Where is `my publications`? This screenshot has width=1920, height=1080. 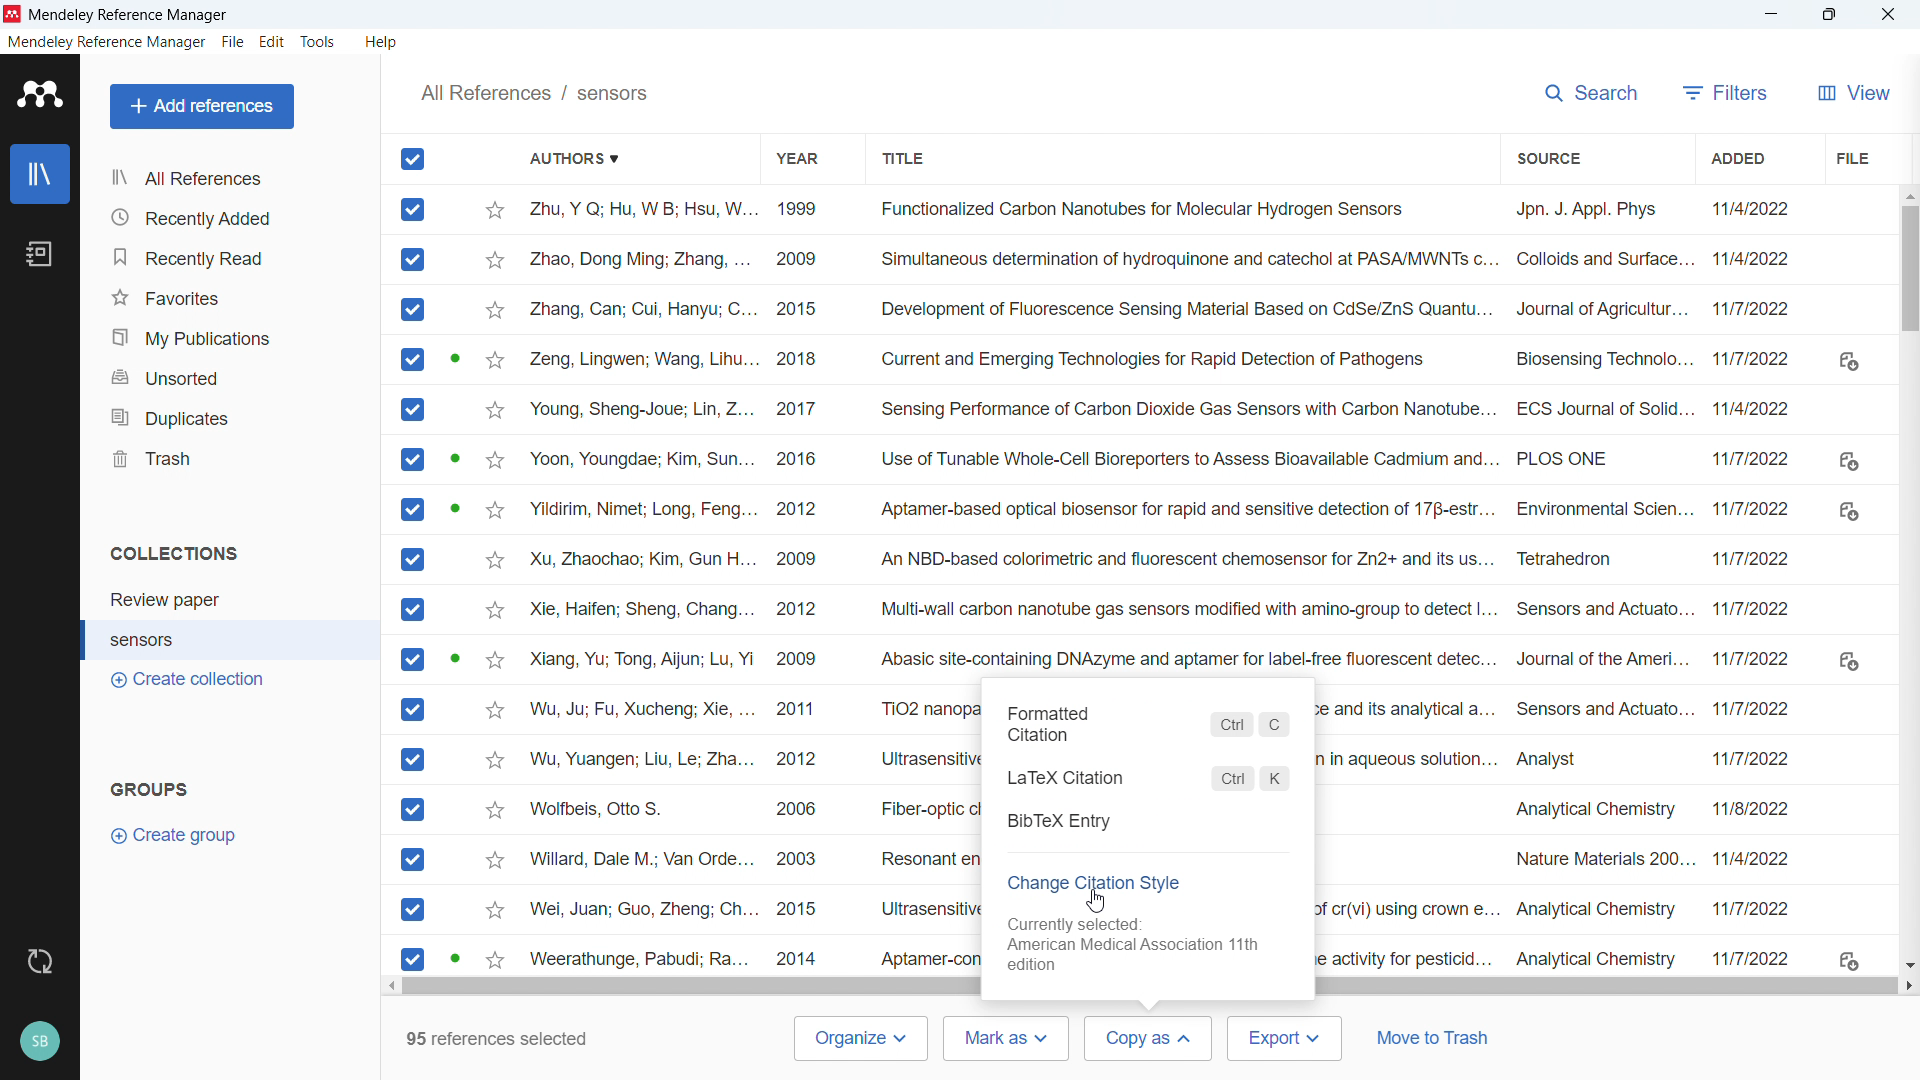
my publications is located at coordinates (231, 334).